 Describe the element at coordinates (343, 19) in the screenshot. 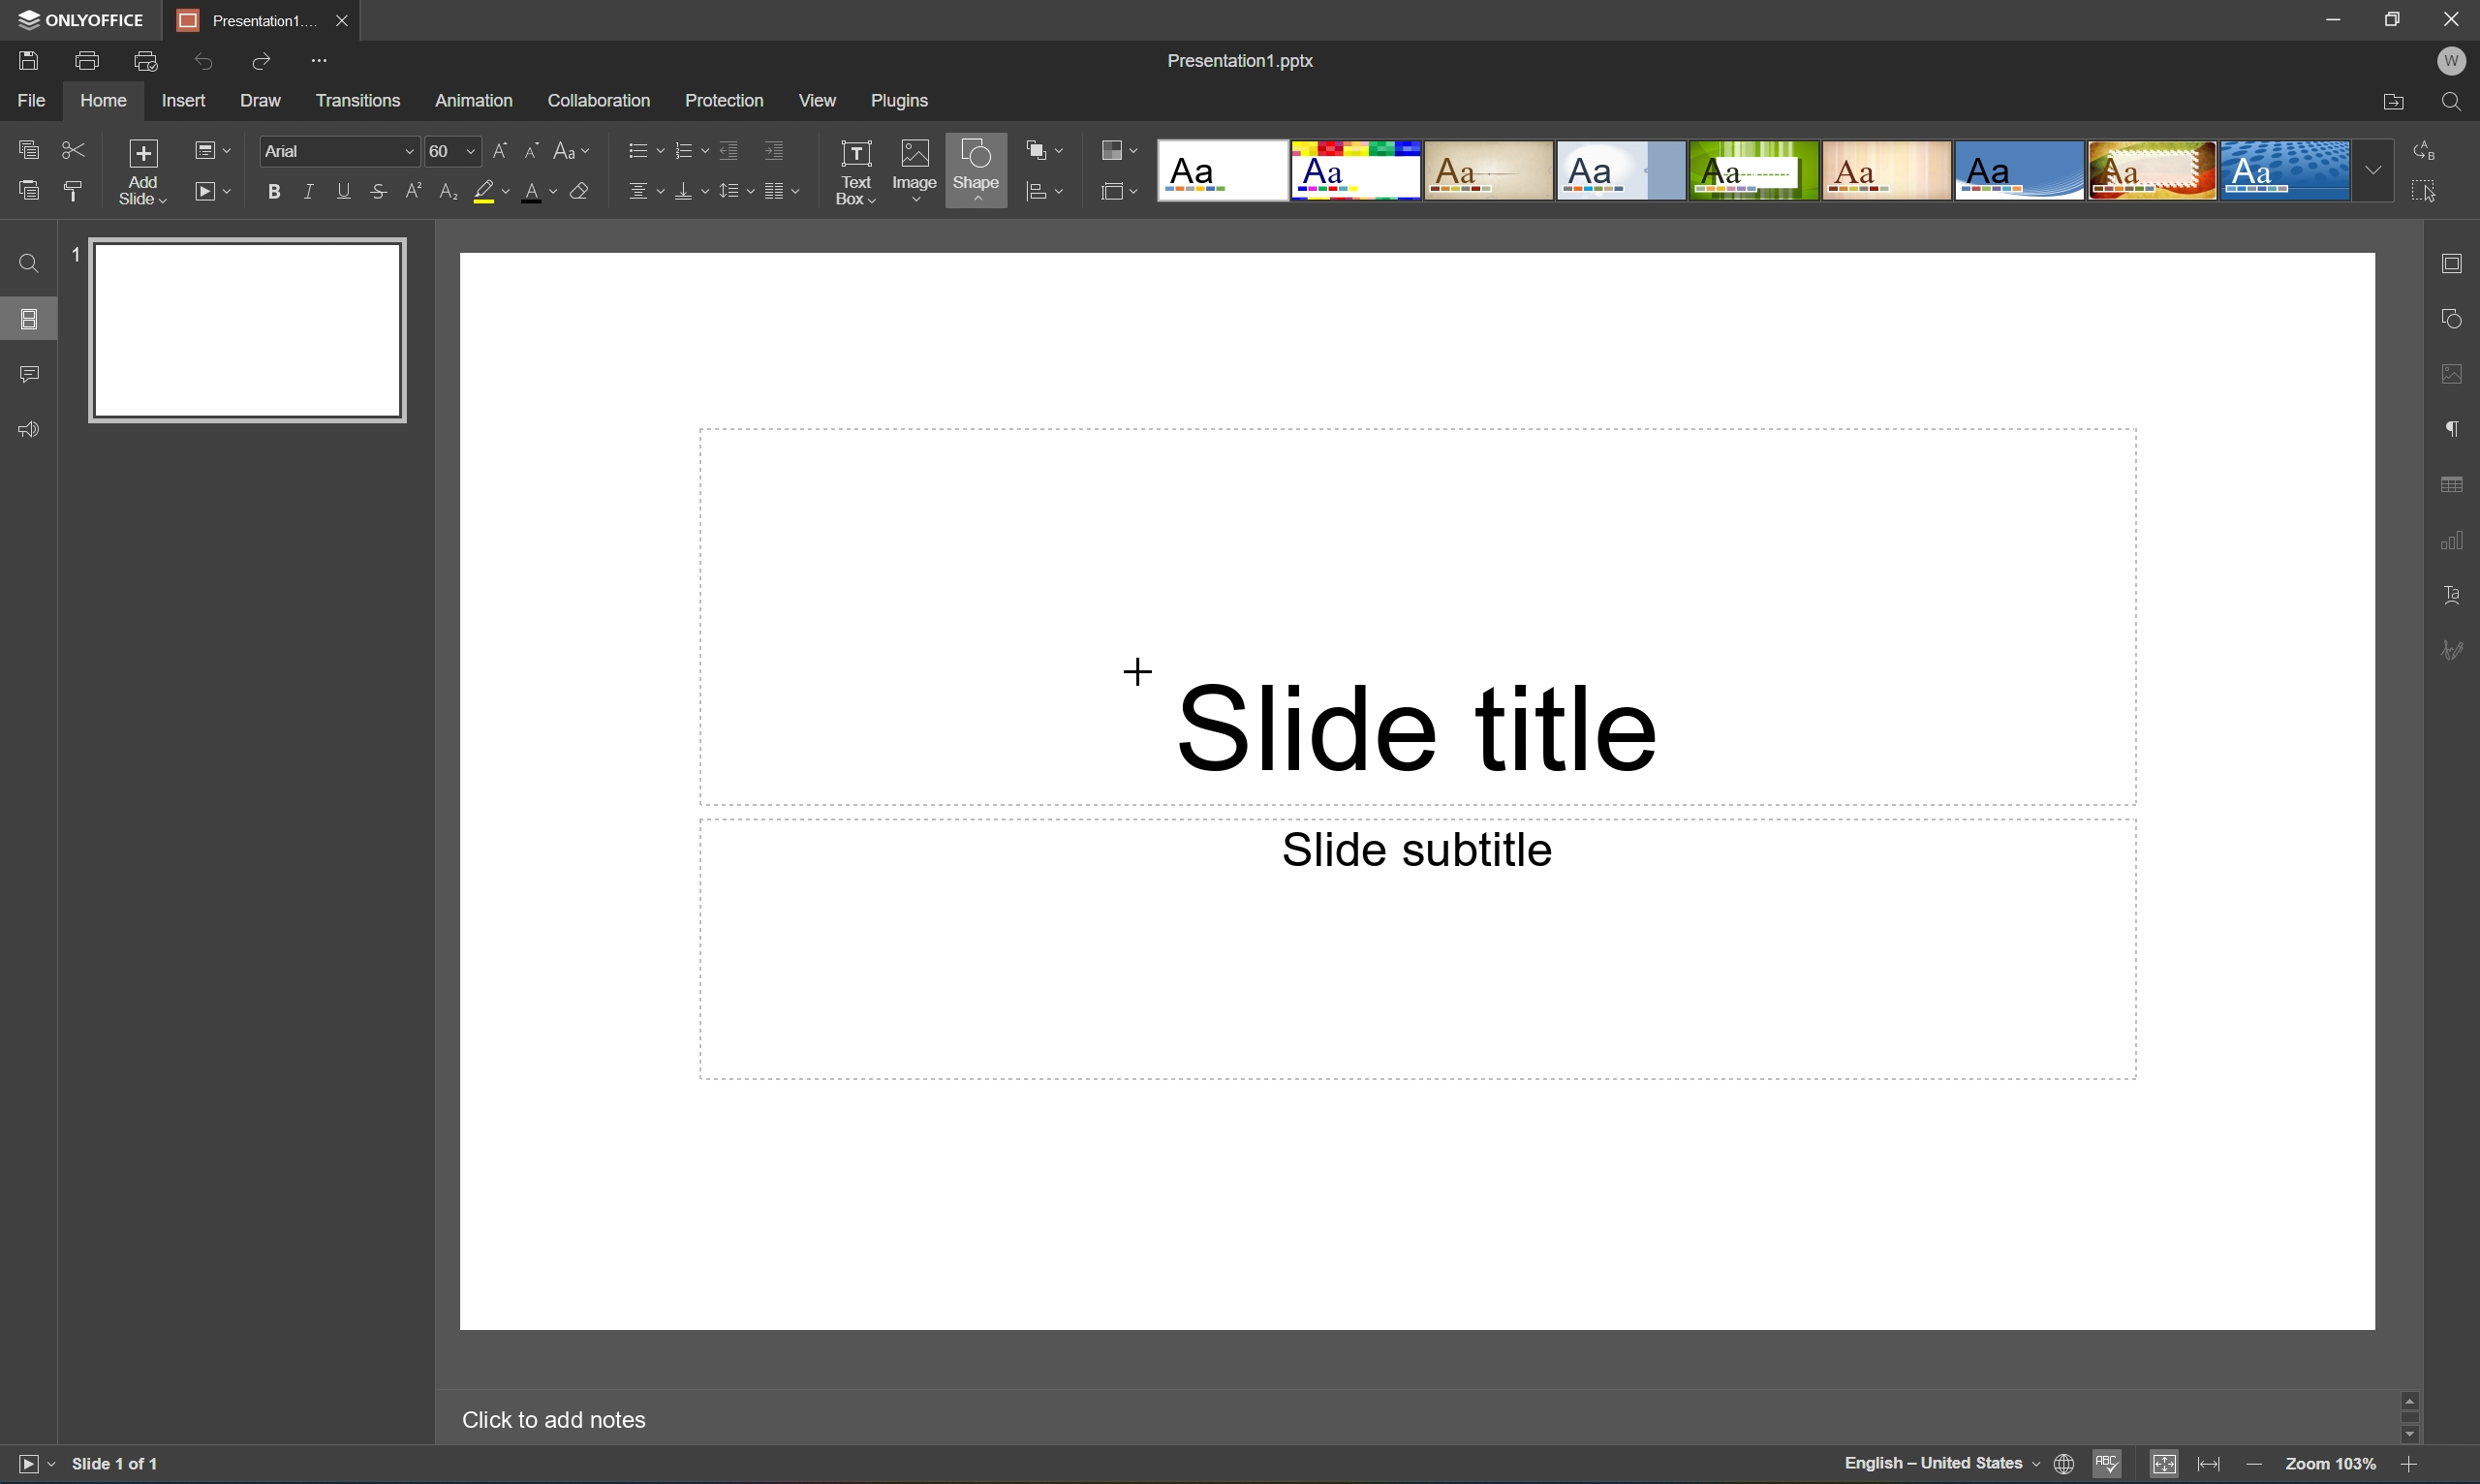

I see `Close` at that location.